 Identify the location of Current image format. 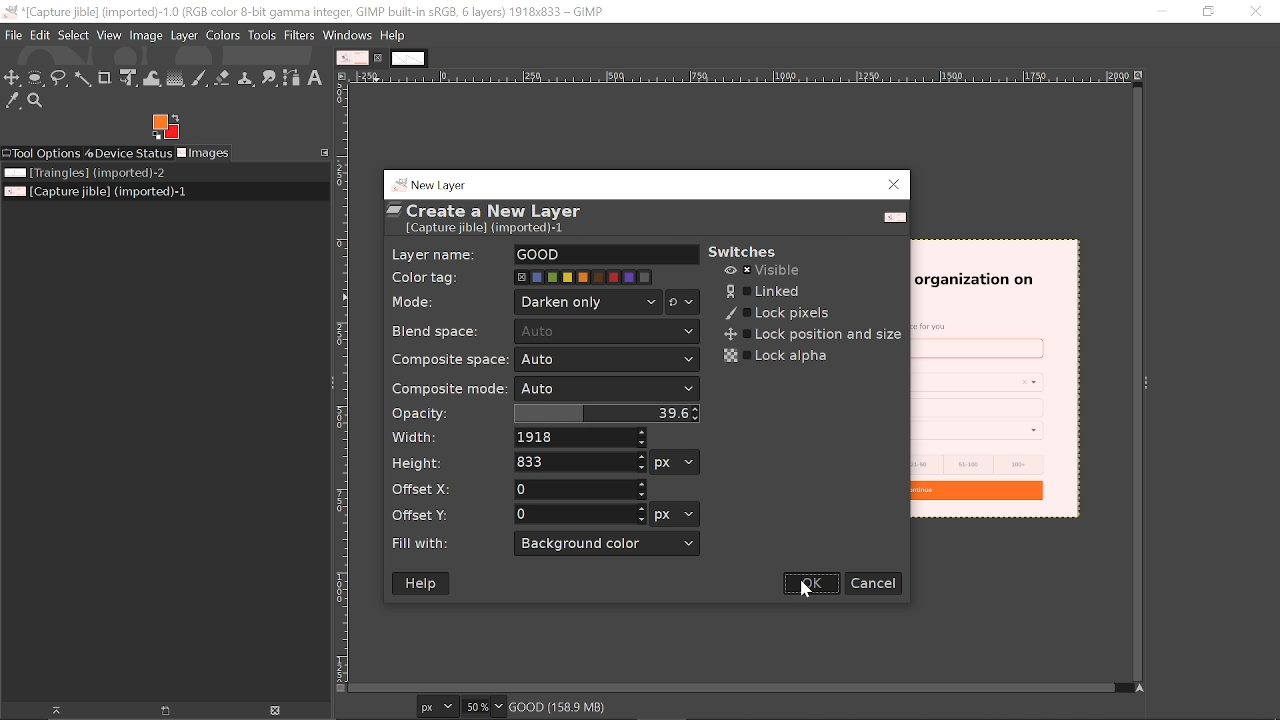
(440, 708).